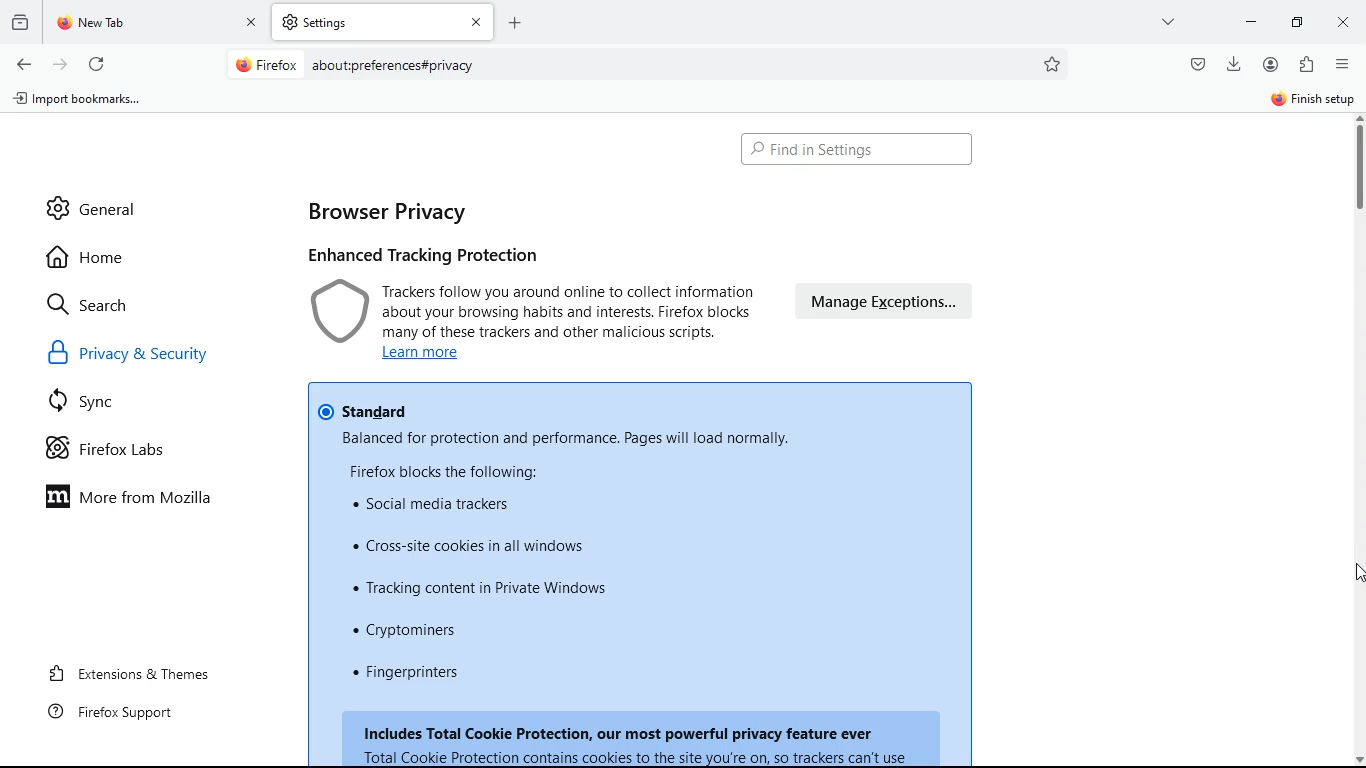 The height and width of the screenshot is (768, 1366). Describe the element at coordinates (1346, 24) in the screenshot. I see `close` at that location.